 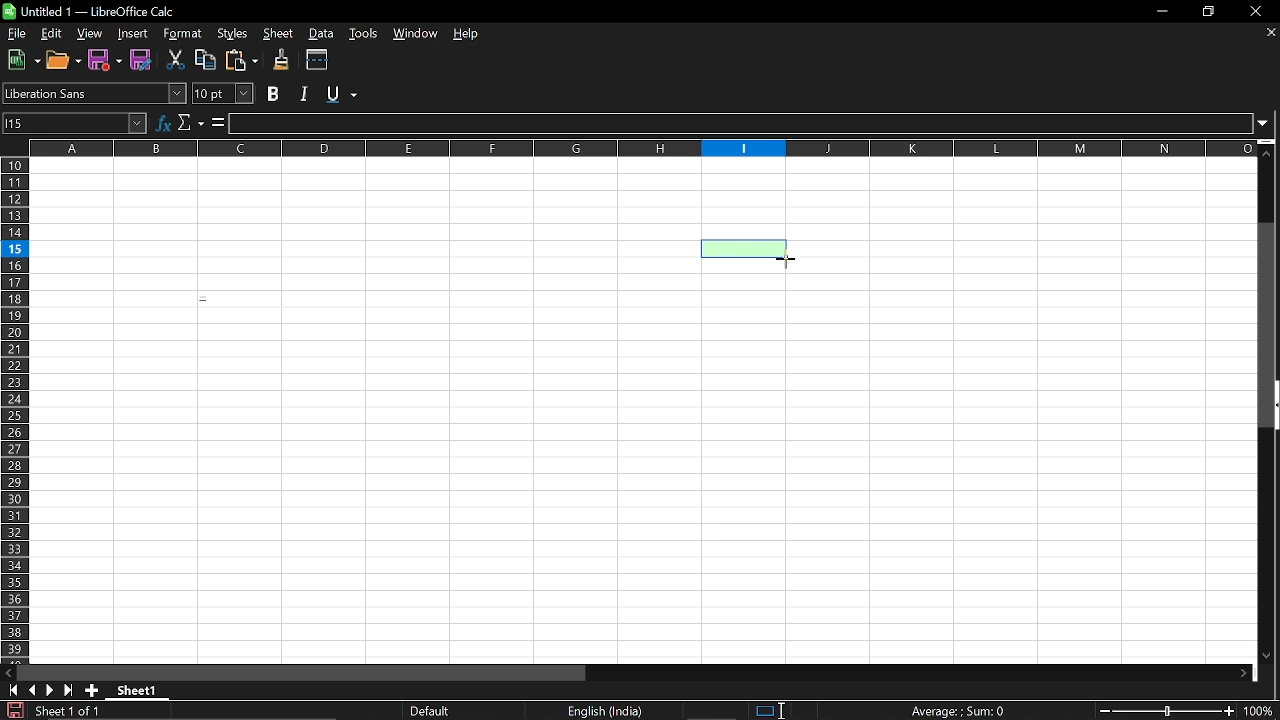 I want to click on Fillable cells, so click(x=1021, y=210).